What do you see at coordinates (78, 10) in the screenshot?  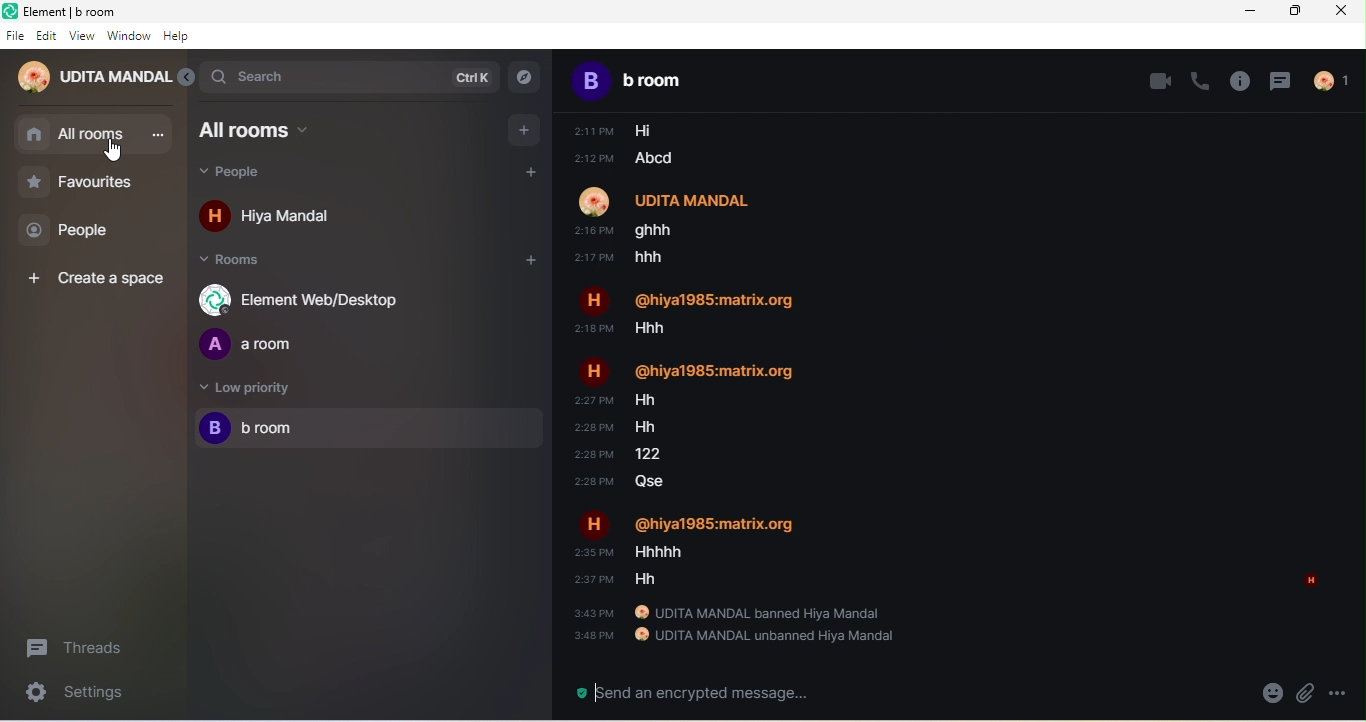 I see `Element | b room` at bounding box center [78, 10].